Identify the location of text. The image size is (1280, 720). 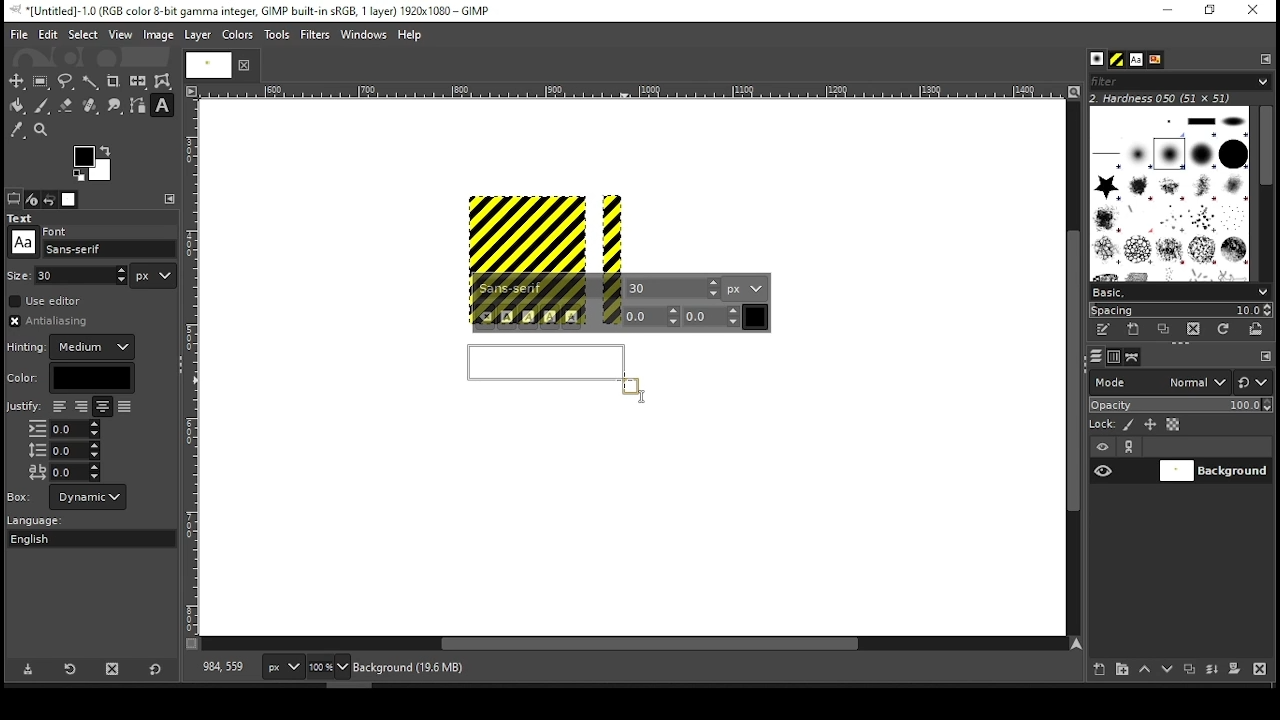
(23, 218).